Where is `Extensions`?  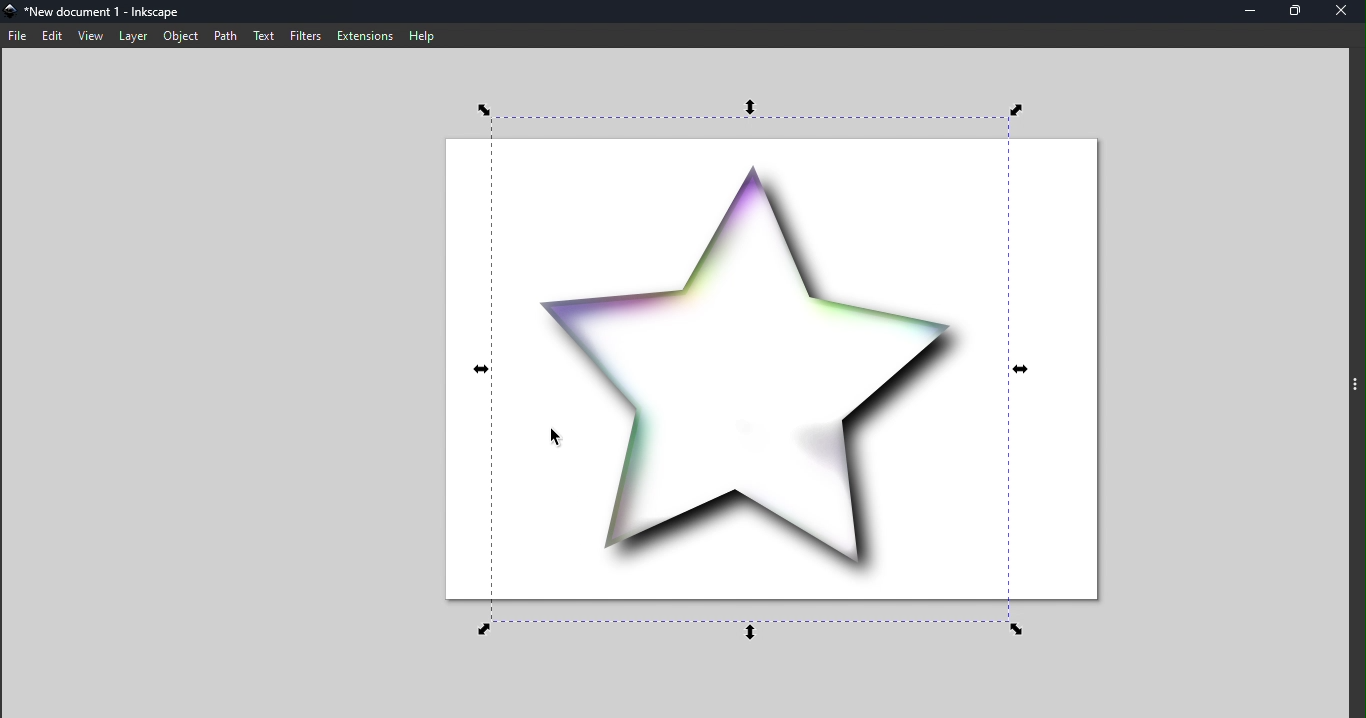 Extensions is located at coordinates (362, 34).